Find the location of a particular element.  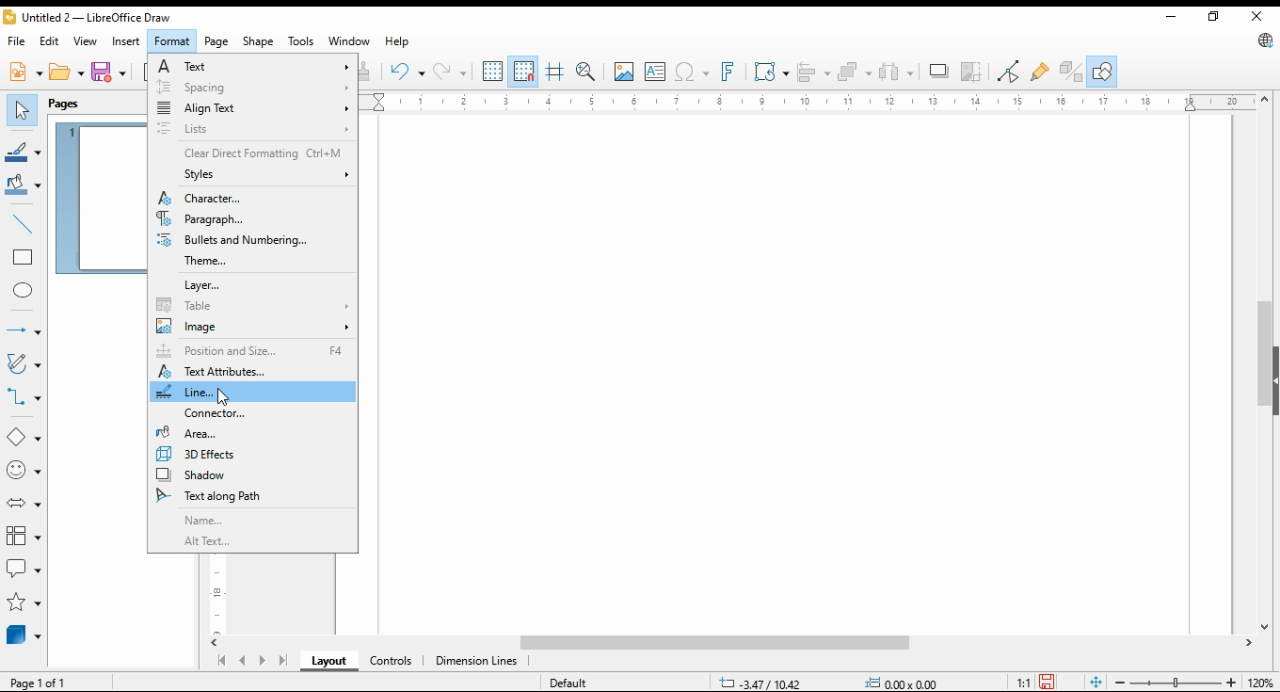

align objects is located at coordinates (810, 70).